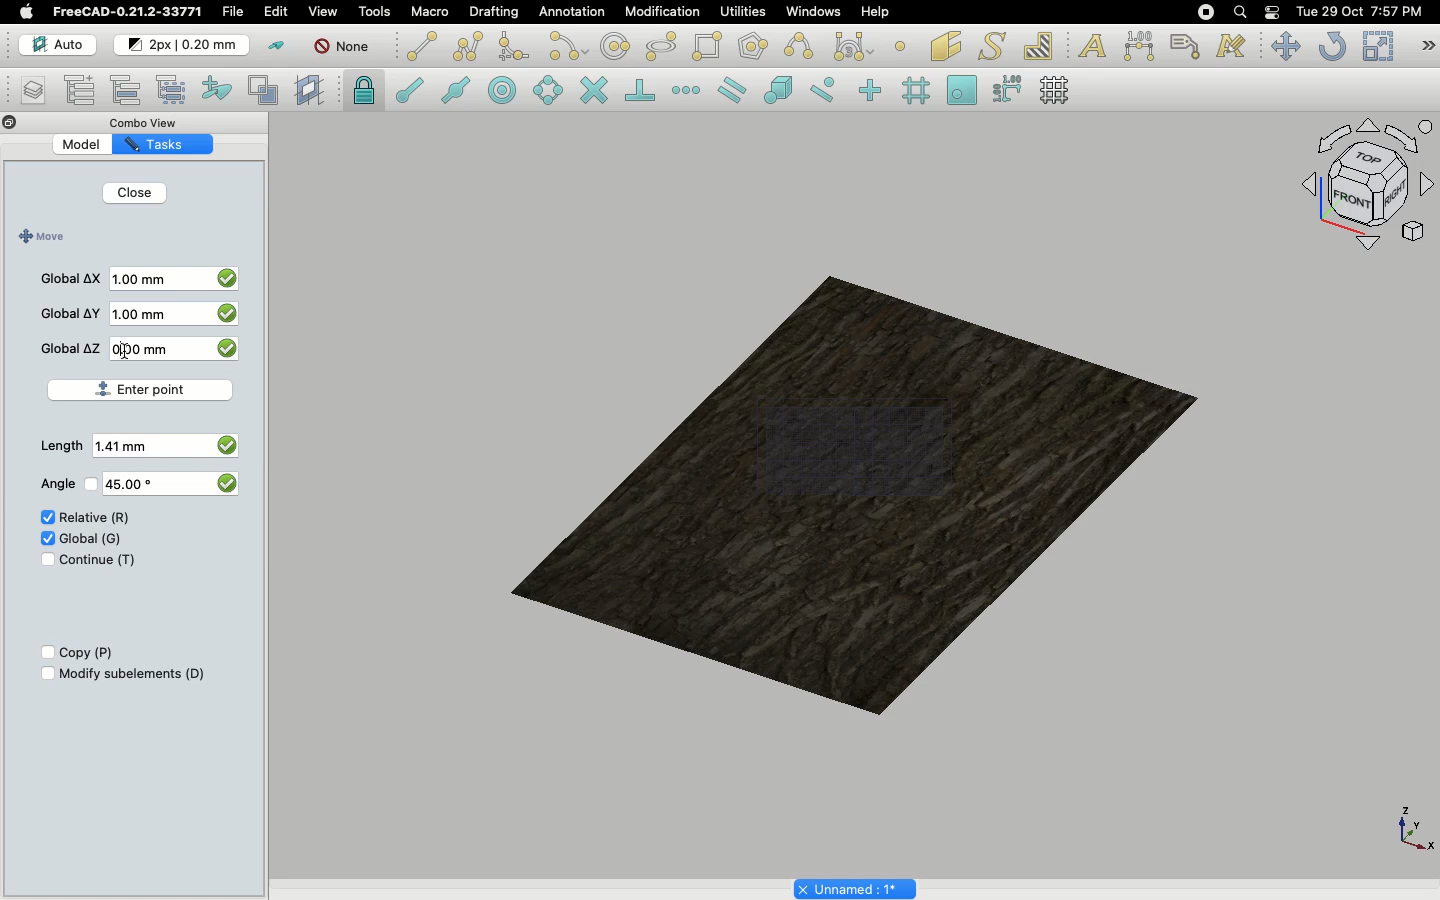 The width and height of the screenshot is (1440, 900). What do you see at coordinates (148, 386) in the screenshot?
I see `Enter point` at bounding box center [148, 386].